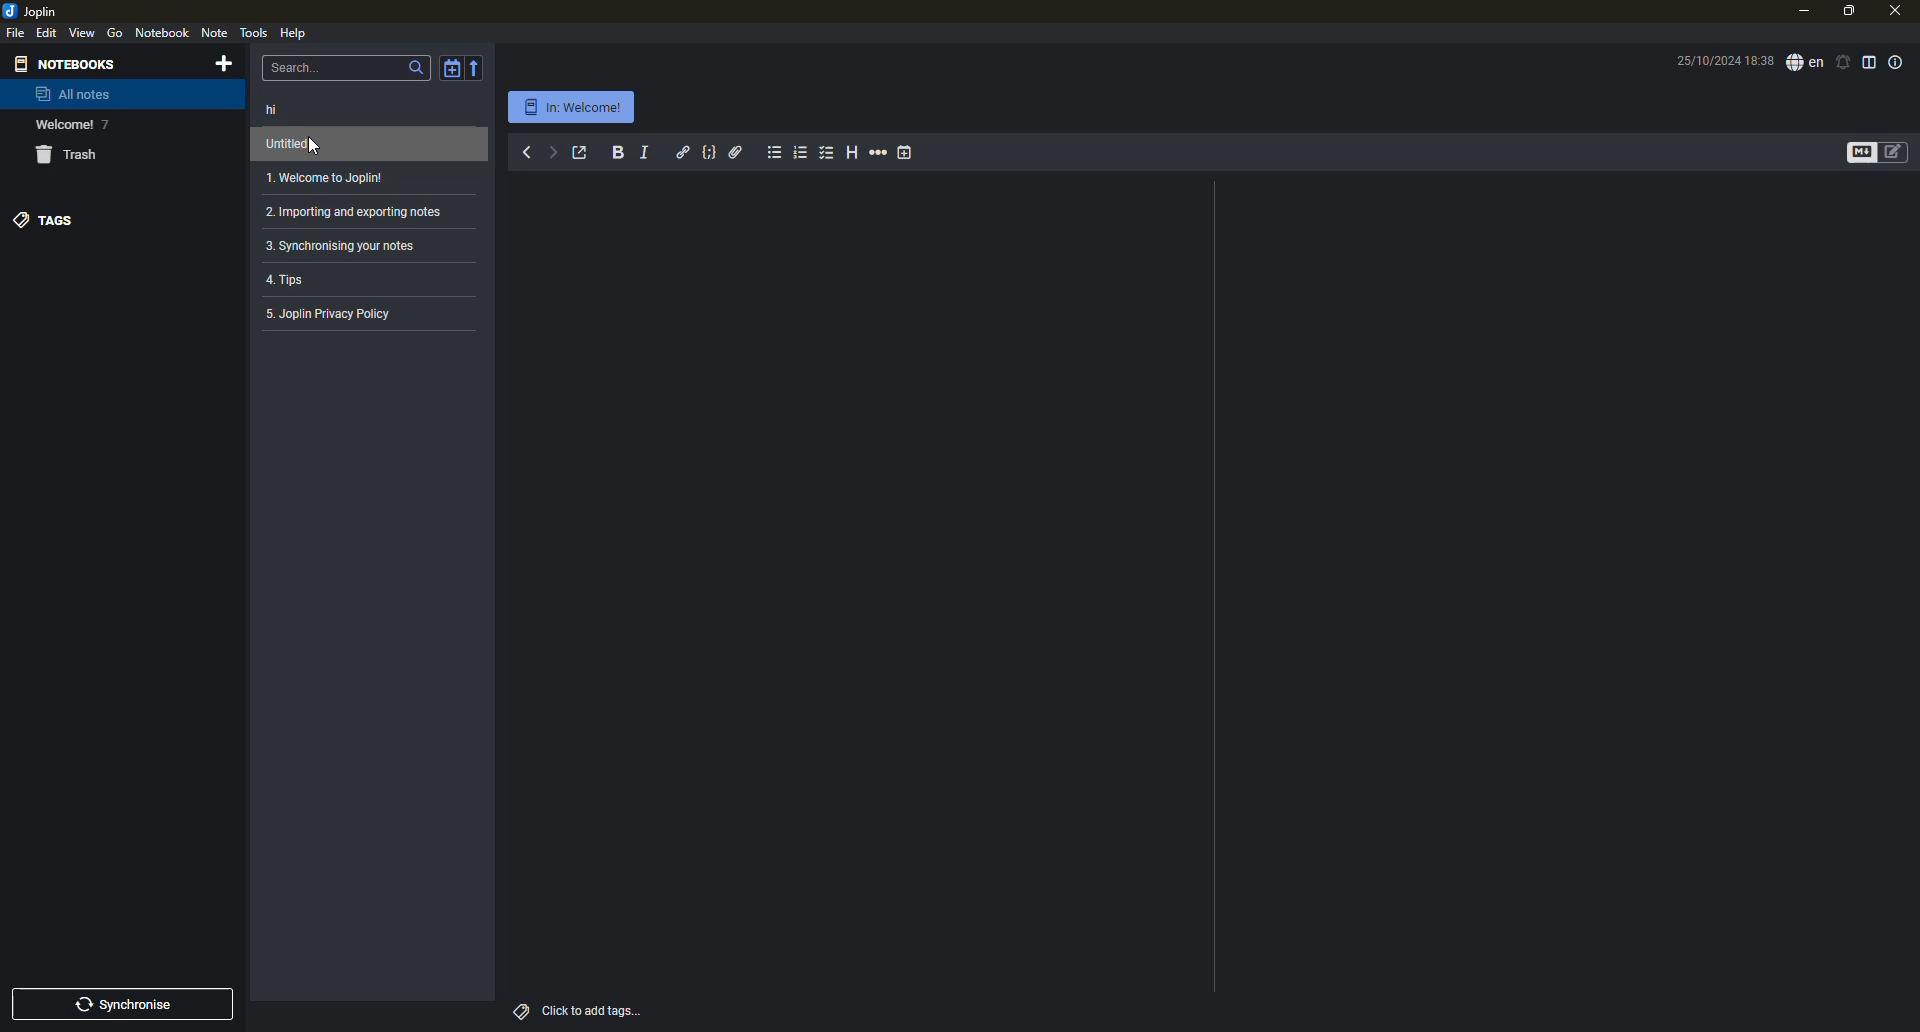 Image resolution: width=1920 pixels, height=1032 pixels. I want to click on 25/10/2024 18:38, so click(1724, 61).